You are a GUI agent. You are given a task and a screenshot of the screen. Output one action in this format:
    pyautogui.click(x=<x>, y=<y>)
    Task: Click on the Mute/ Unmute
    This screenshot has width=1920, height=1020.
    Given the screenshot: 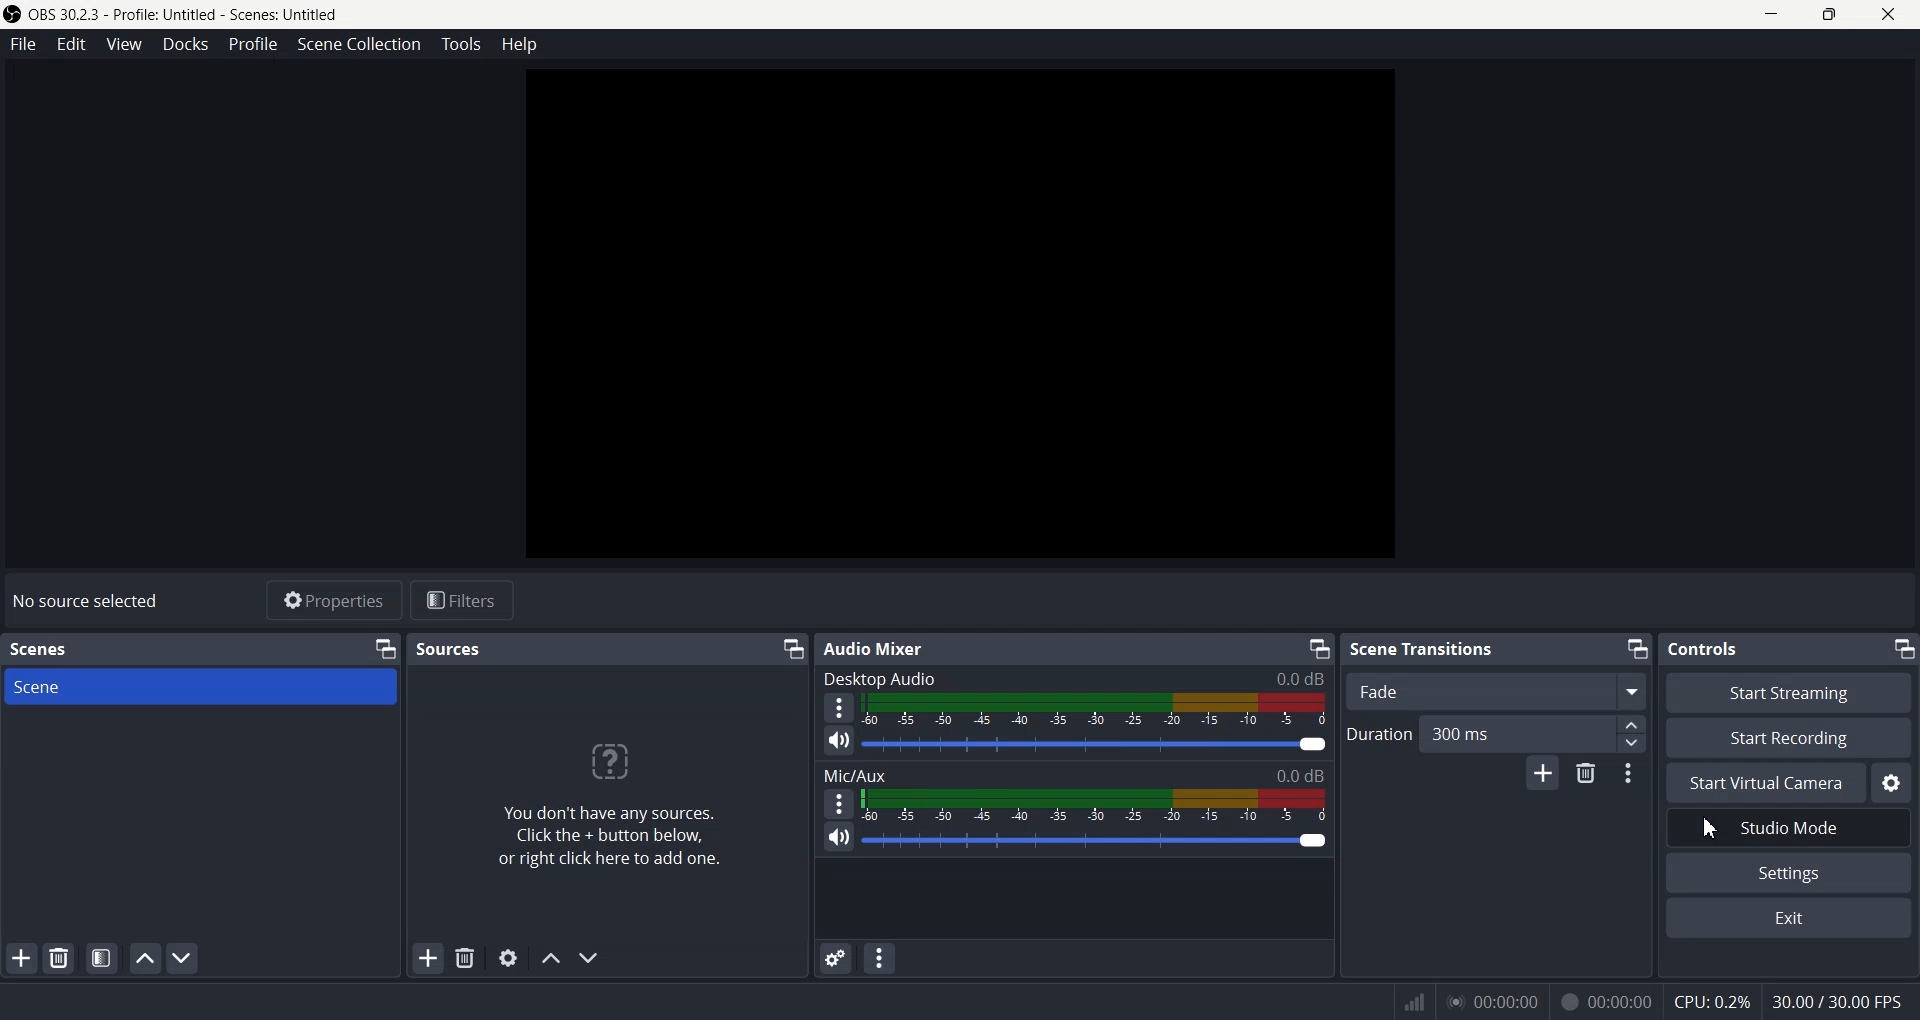 What is the action you would take?
    pyautogui.click(x=837, y=837)
    